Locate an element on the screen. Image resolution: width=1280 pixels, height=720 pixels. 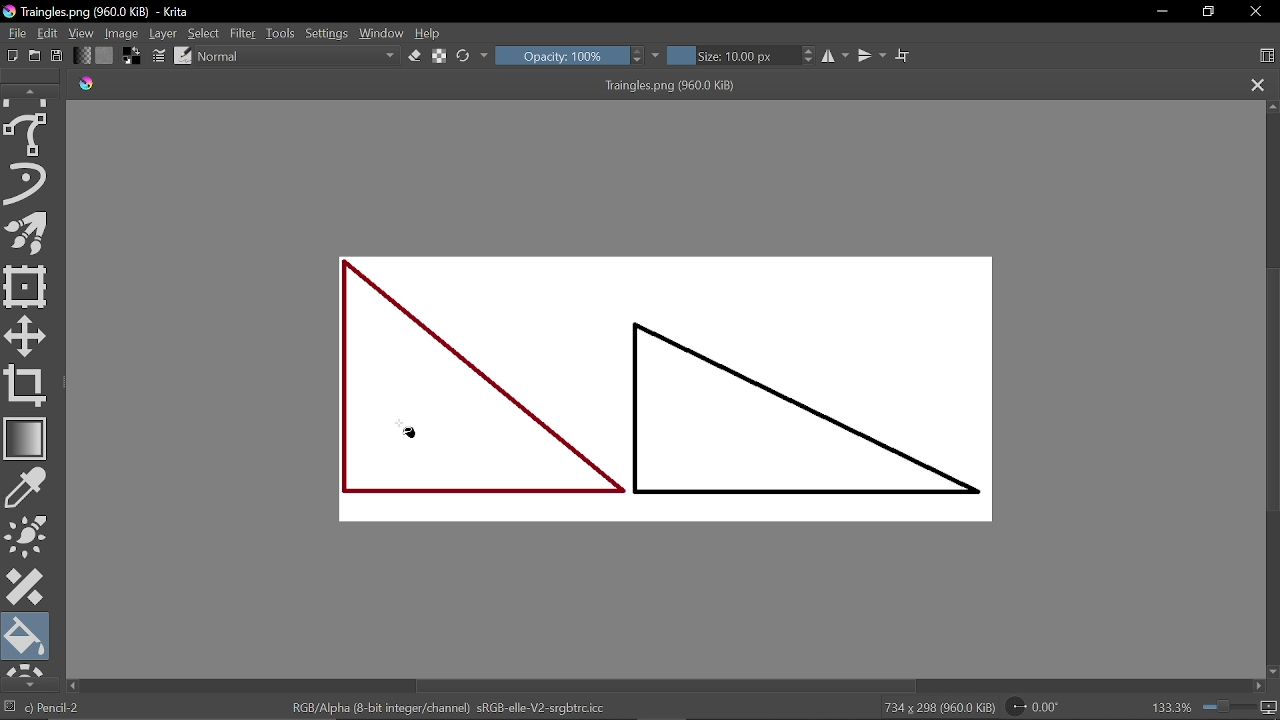
Move up is located at coordinates (1272, 107).